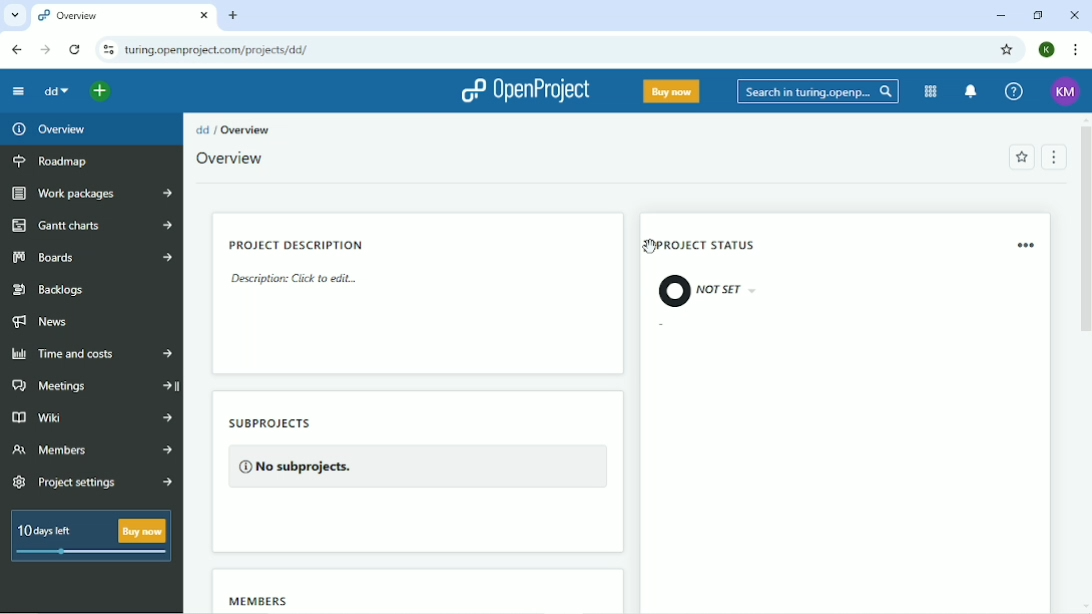 The image size is (1092, 614). Describe the element at coordinates (672, 91) in the screenshot. I see `Buy now` at that location.